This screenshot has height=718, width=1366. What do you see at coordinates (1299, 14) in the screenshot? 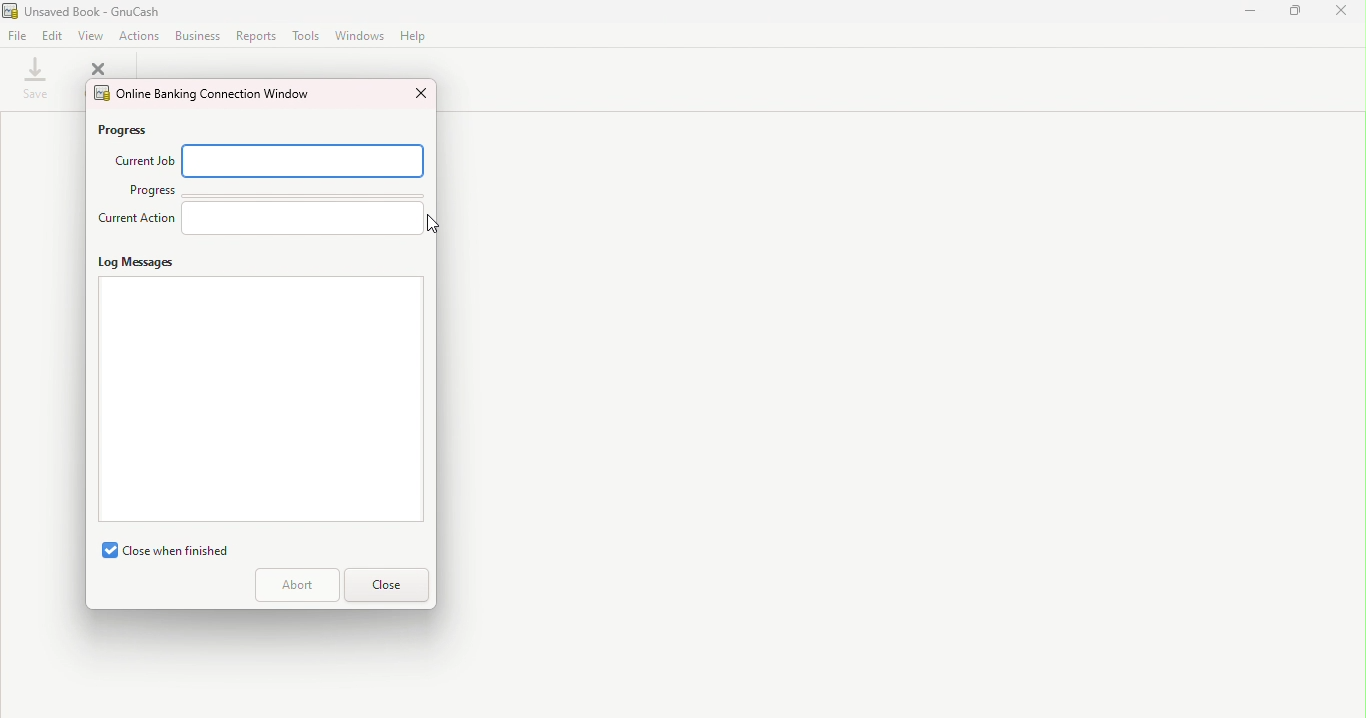
I see `Maximize` at bounding box center [1299, 14].